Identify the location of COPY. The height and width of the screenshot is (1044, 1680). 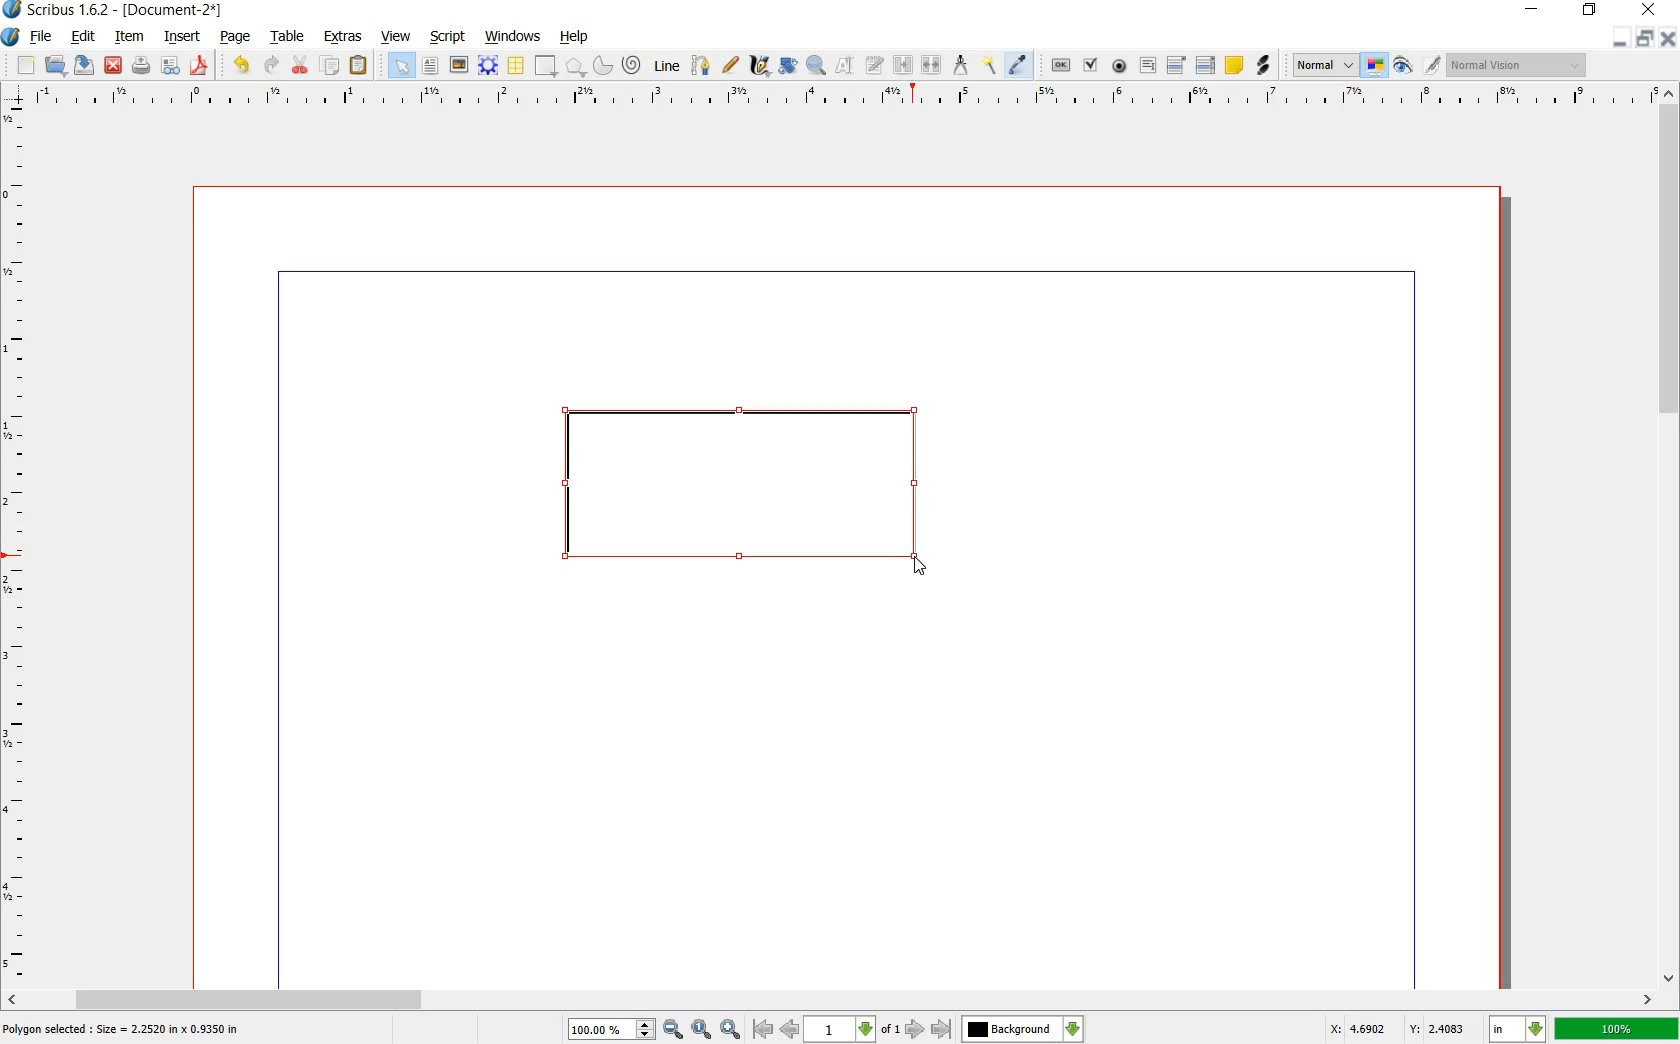
(332, 66).